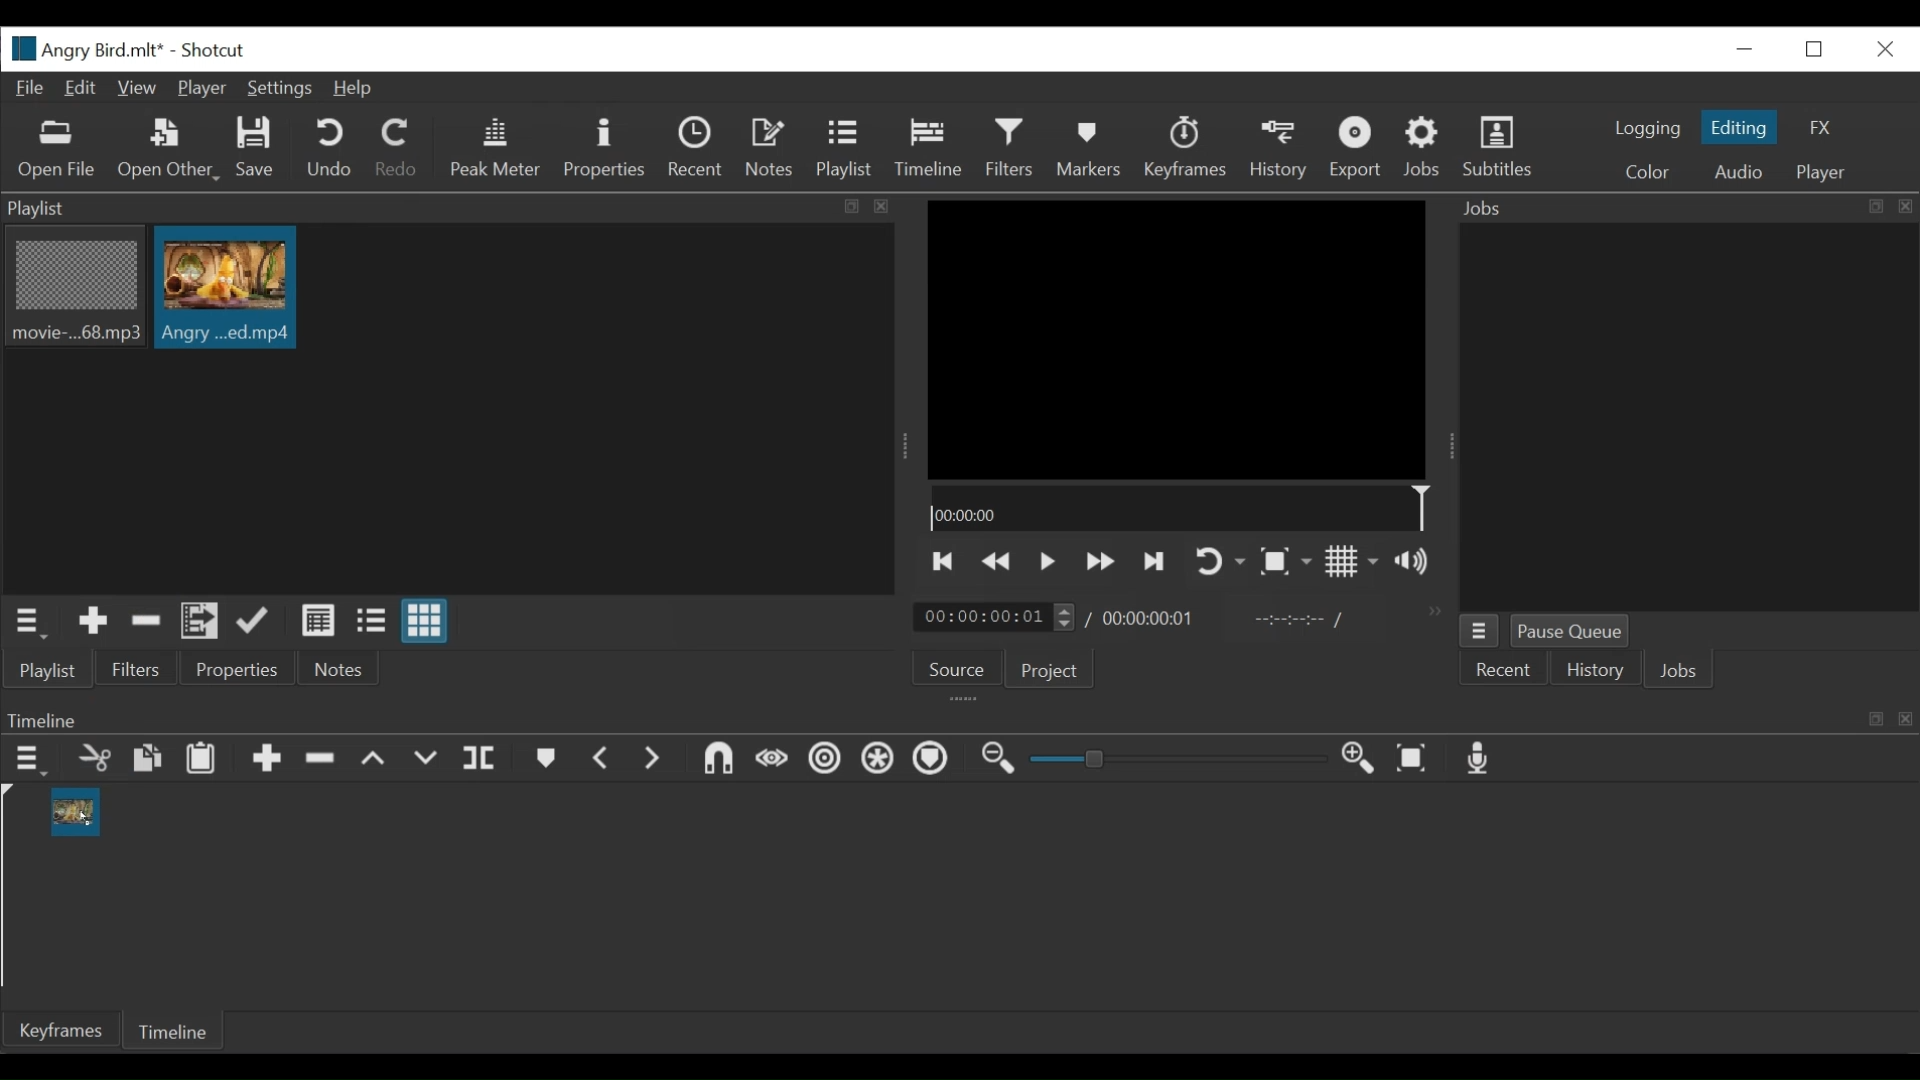  I want to click on Next Marker, so click(655, 761).